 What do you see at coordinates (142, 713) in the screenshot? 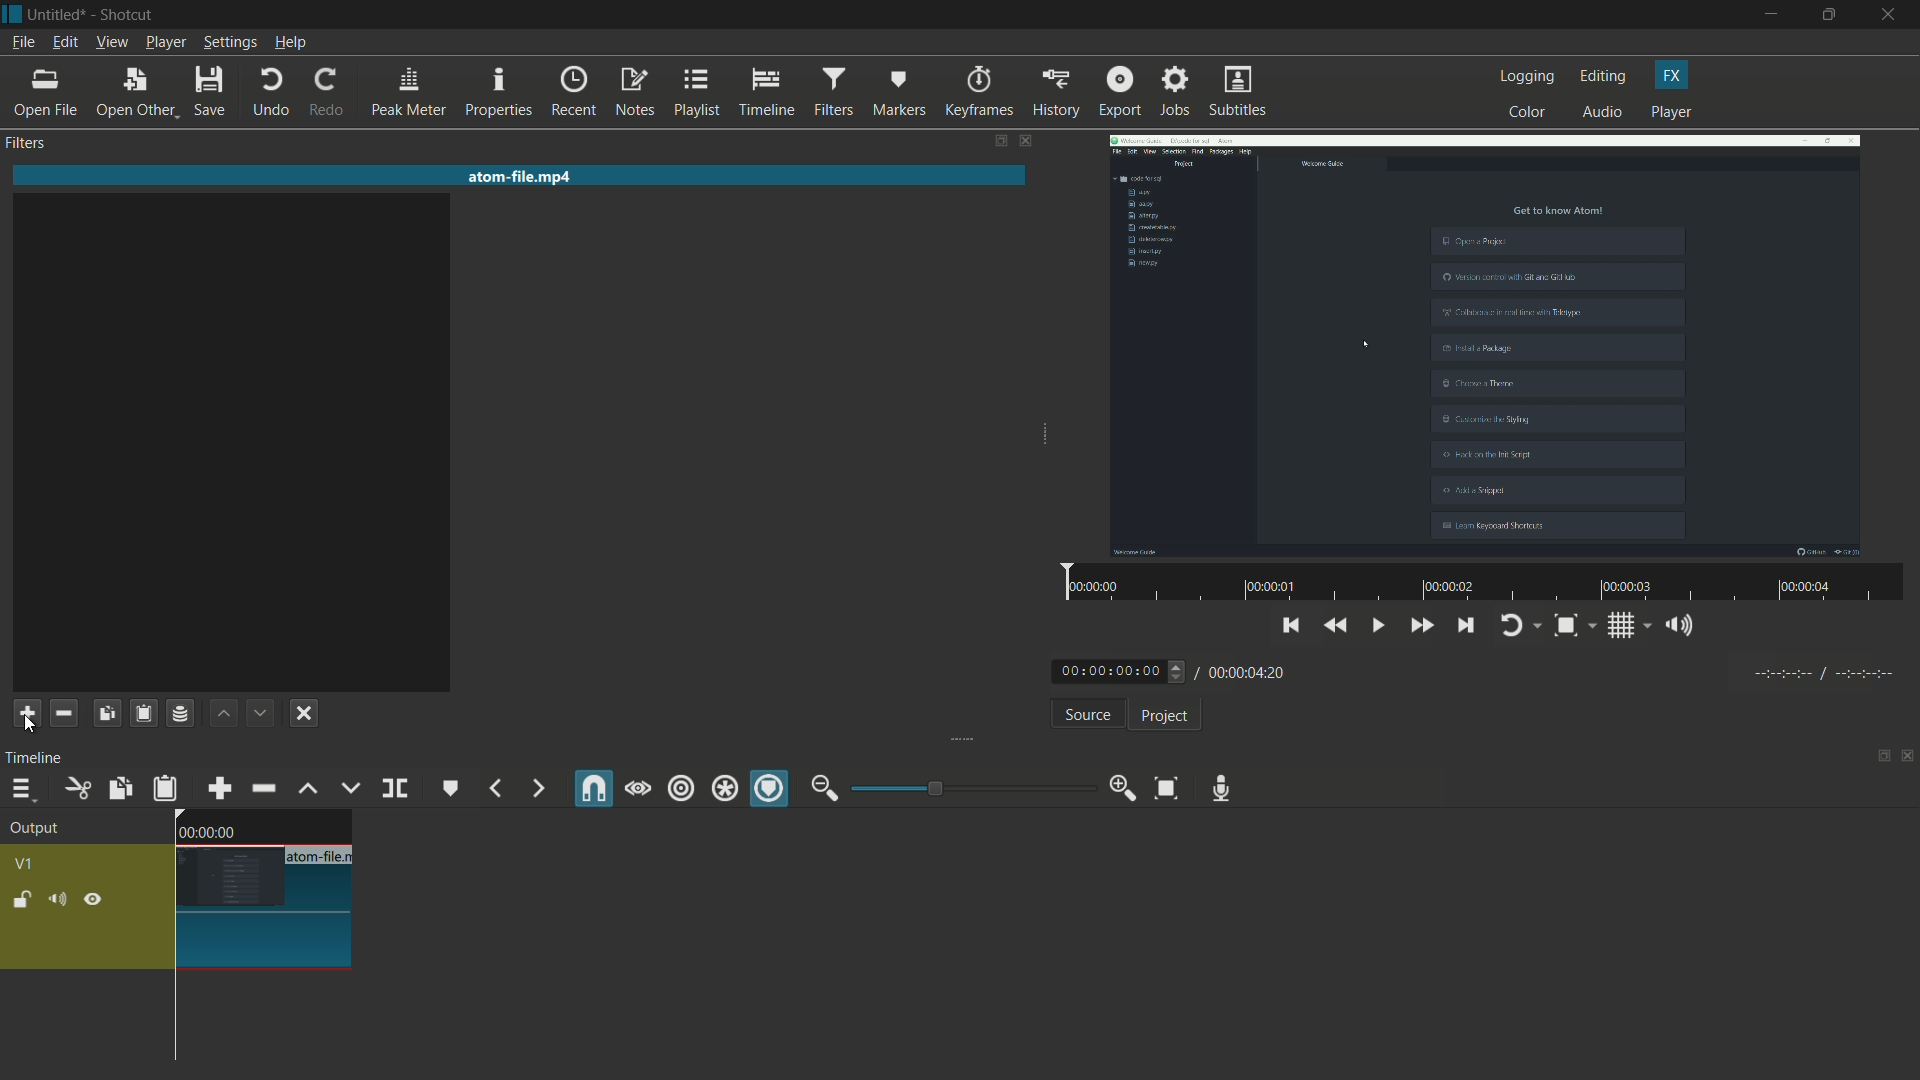
I see `paste filters` at bounding box center [142, 713].